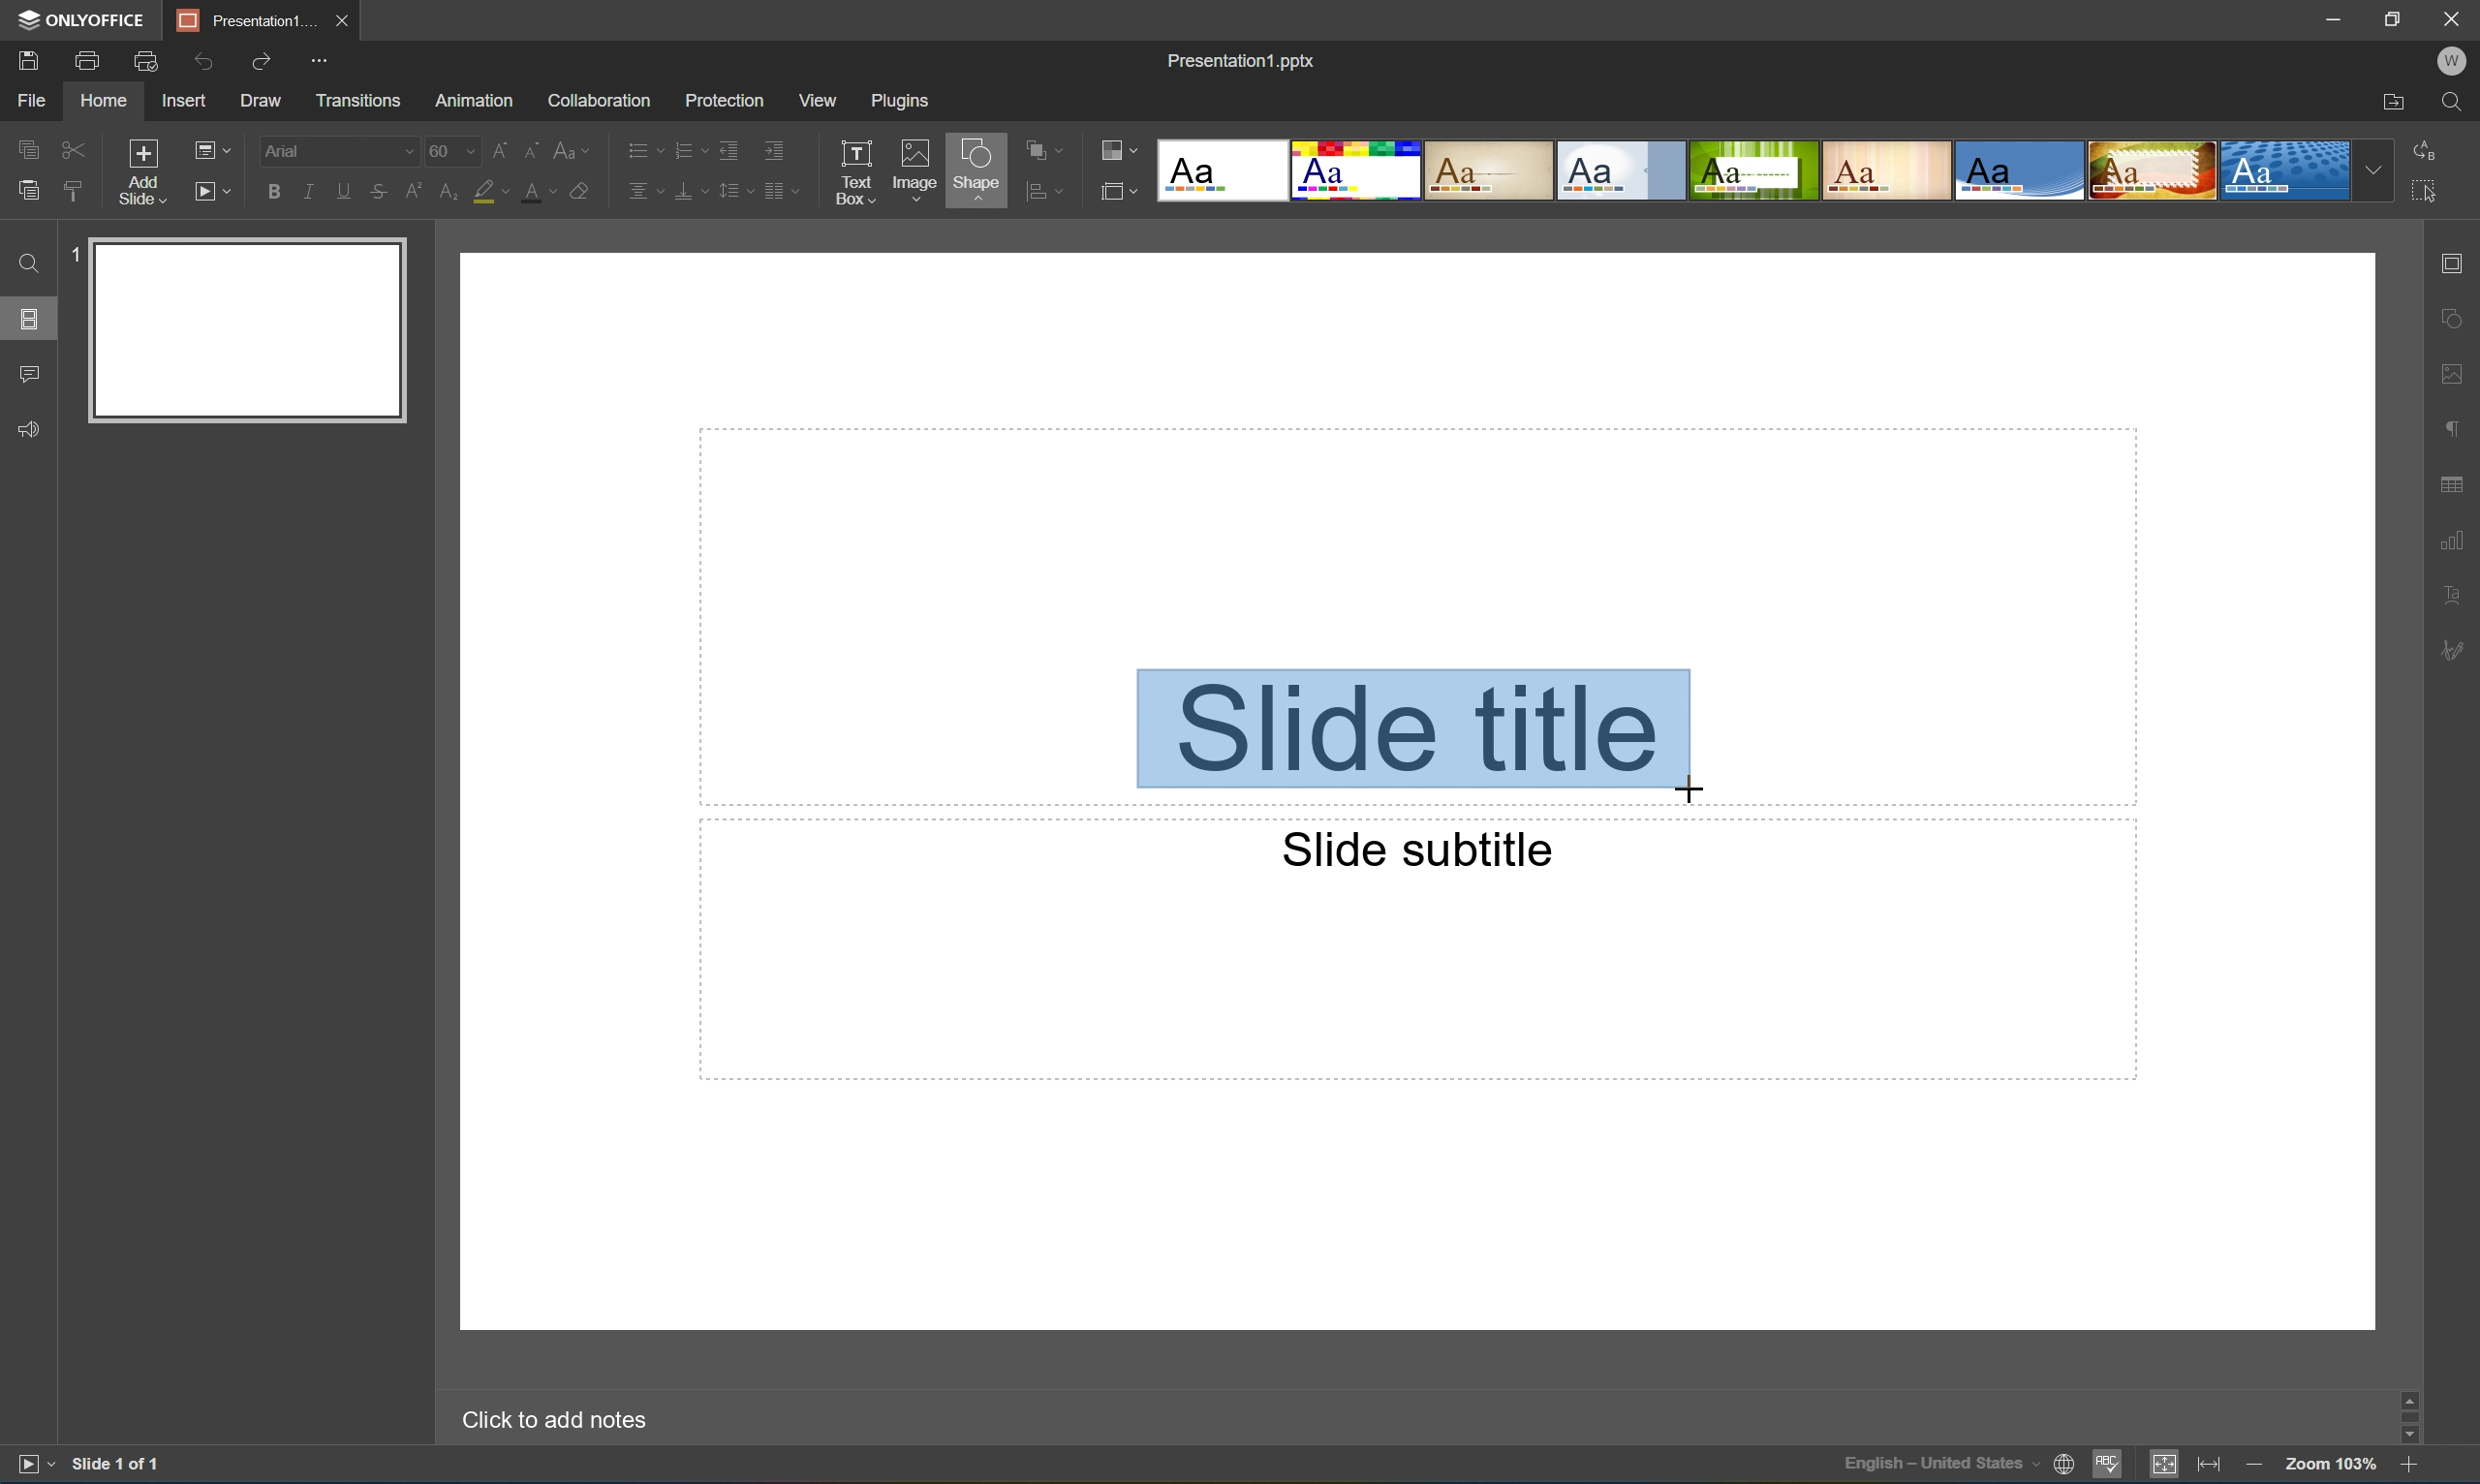 The width and height of the screenshot is (2480, 1484). Describe the element at coordinates (2455, 542) in the screenshot. I see `chart settings` at that location.